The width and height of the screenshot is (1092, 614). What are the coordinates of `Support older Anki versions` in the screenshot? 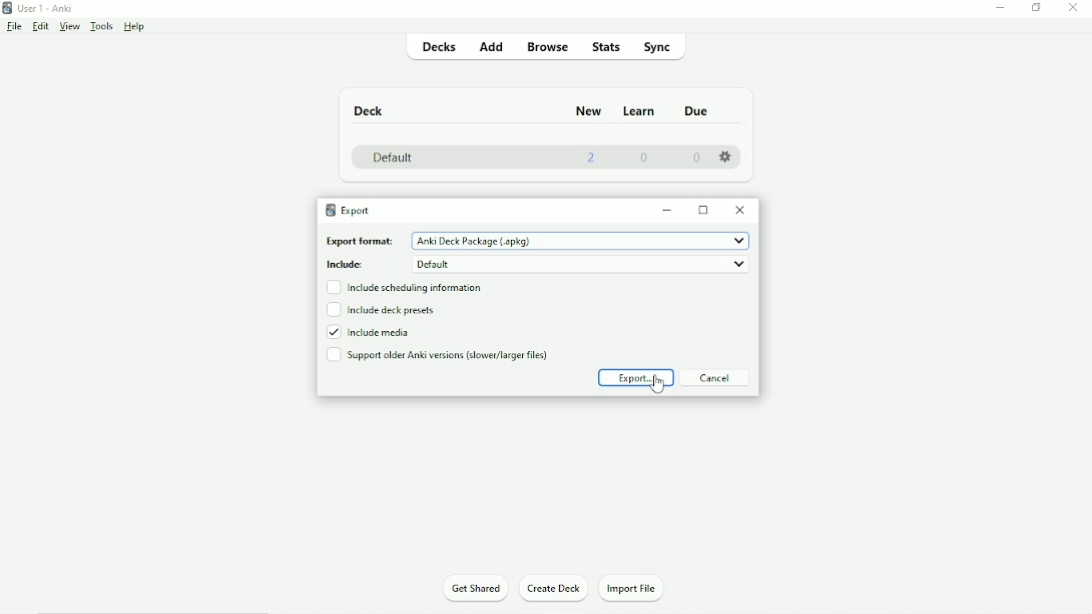 It's located at (440, 355).